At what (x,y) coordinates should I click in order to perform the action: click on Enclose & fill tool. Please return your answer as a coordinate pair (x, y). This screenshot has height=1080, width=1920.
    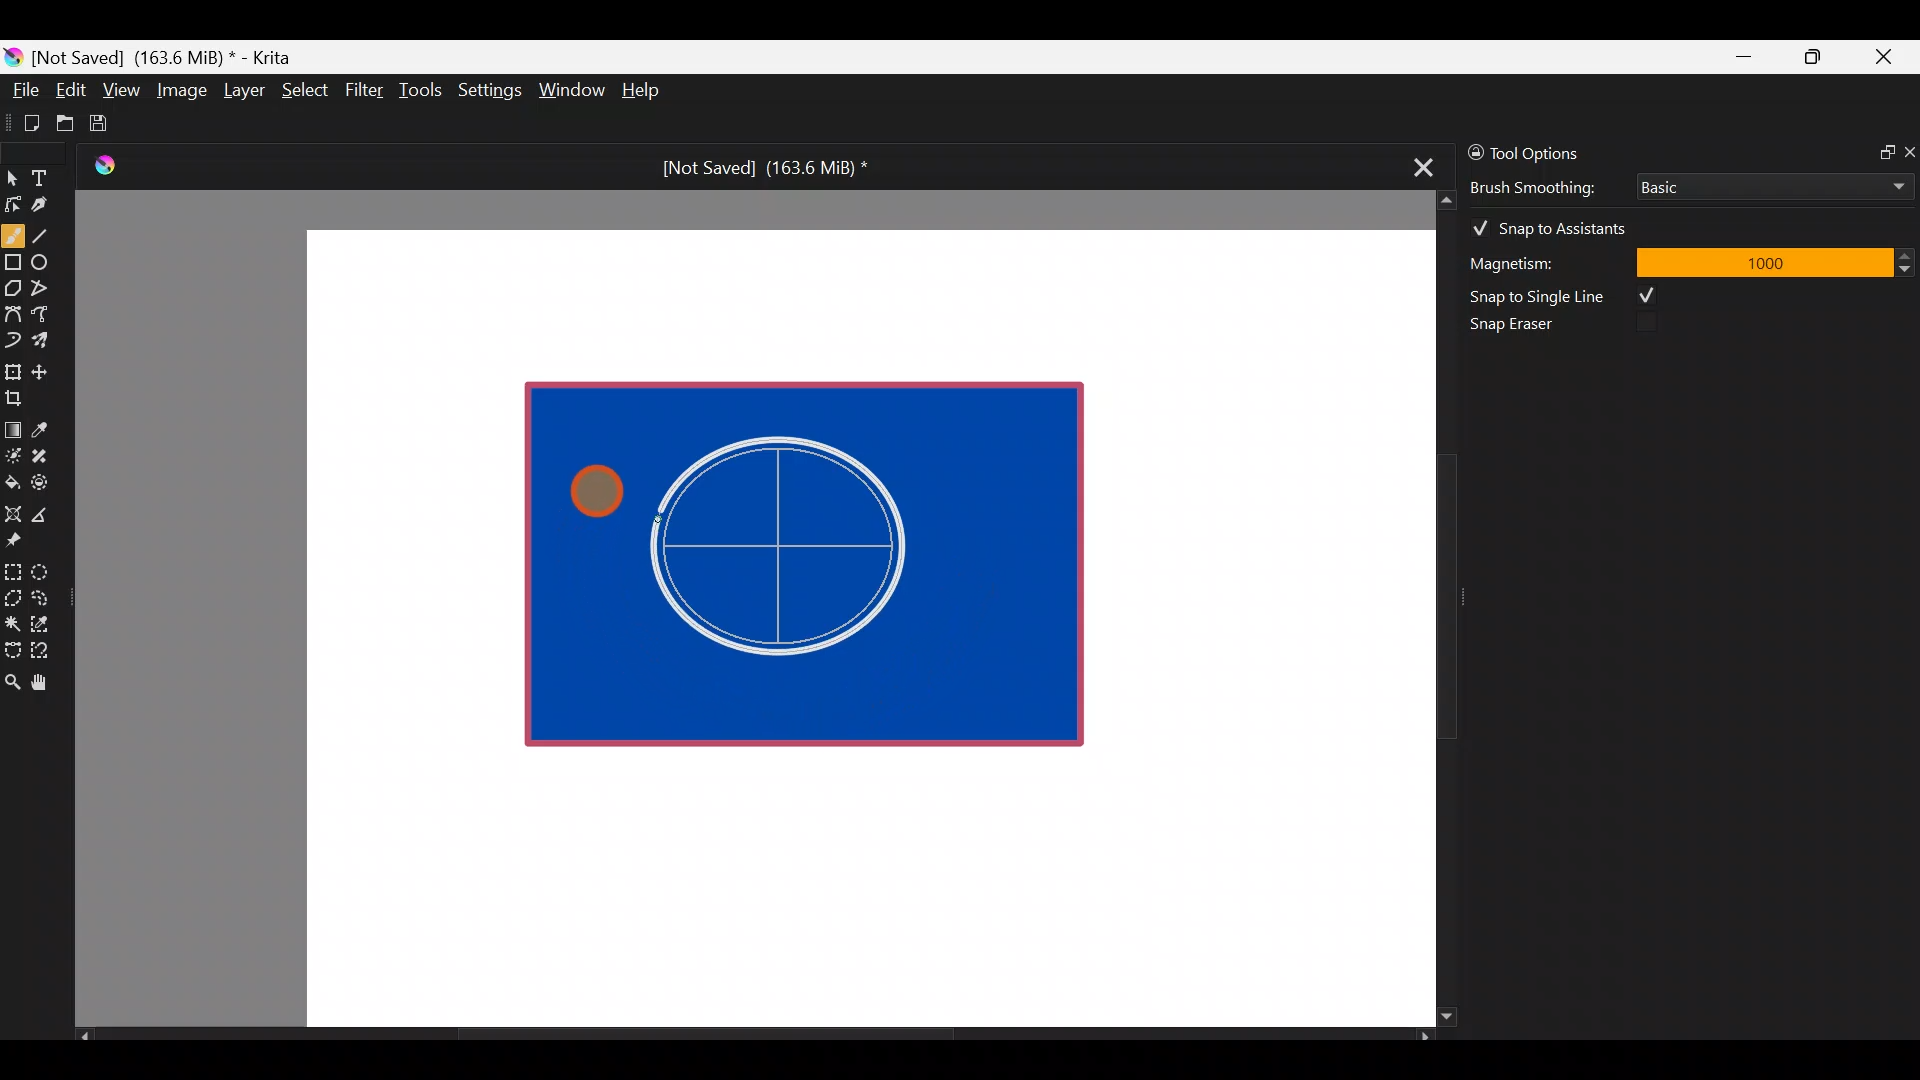
    Looking at the image, I should click on (44, 479).